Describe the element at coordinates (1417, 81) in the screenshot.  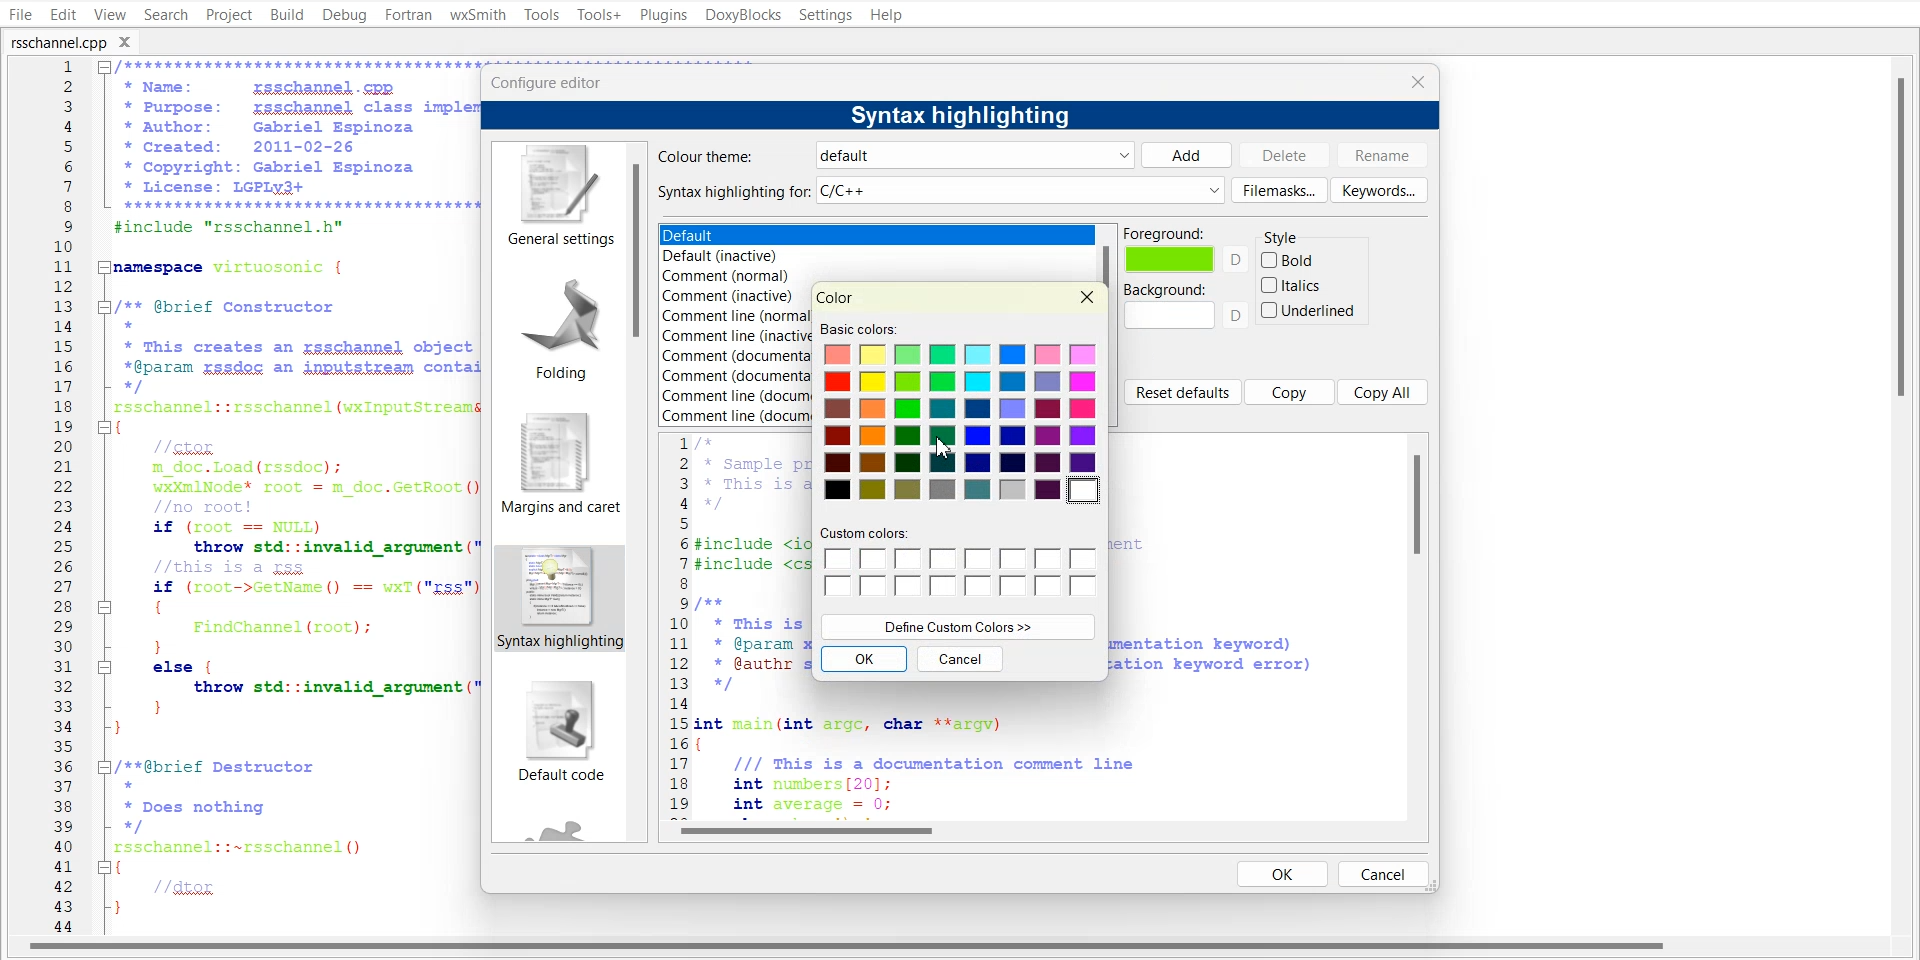
I see `Close` at that location.